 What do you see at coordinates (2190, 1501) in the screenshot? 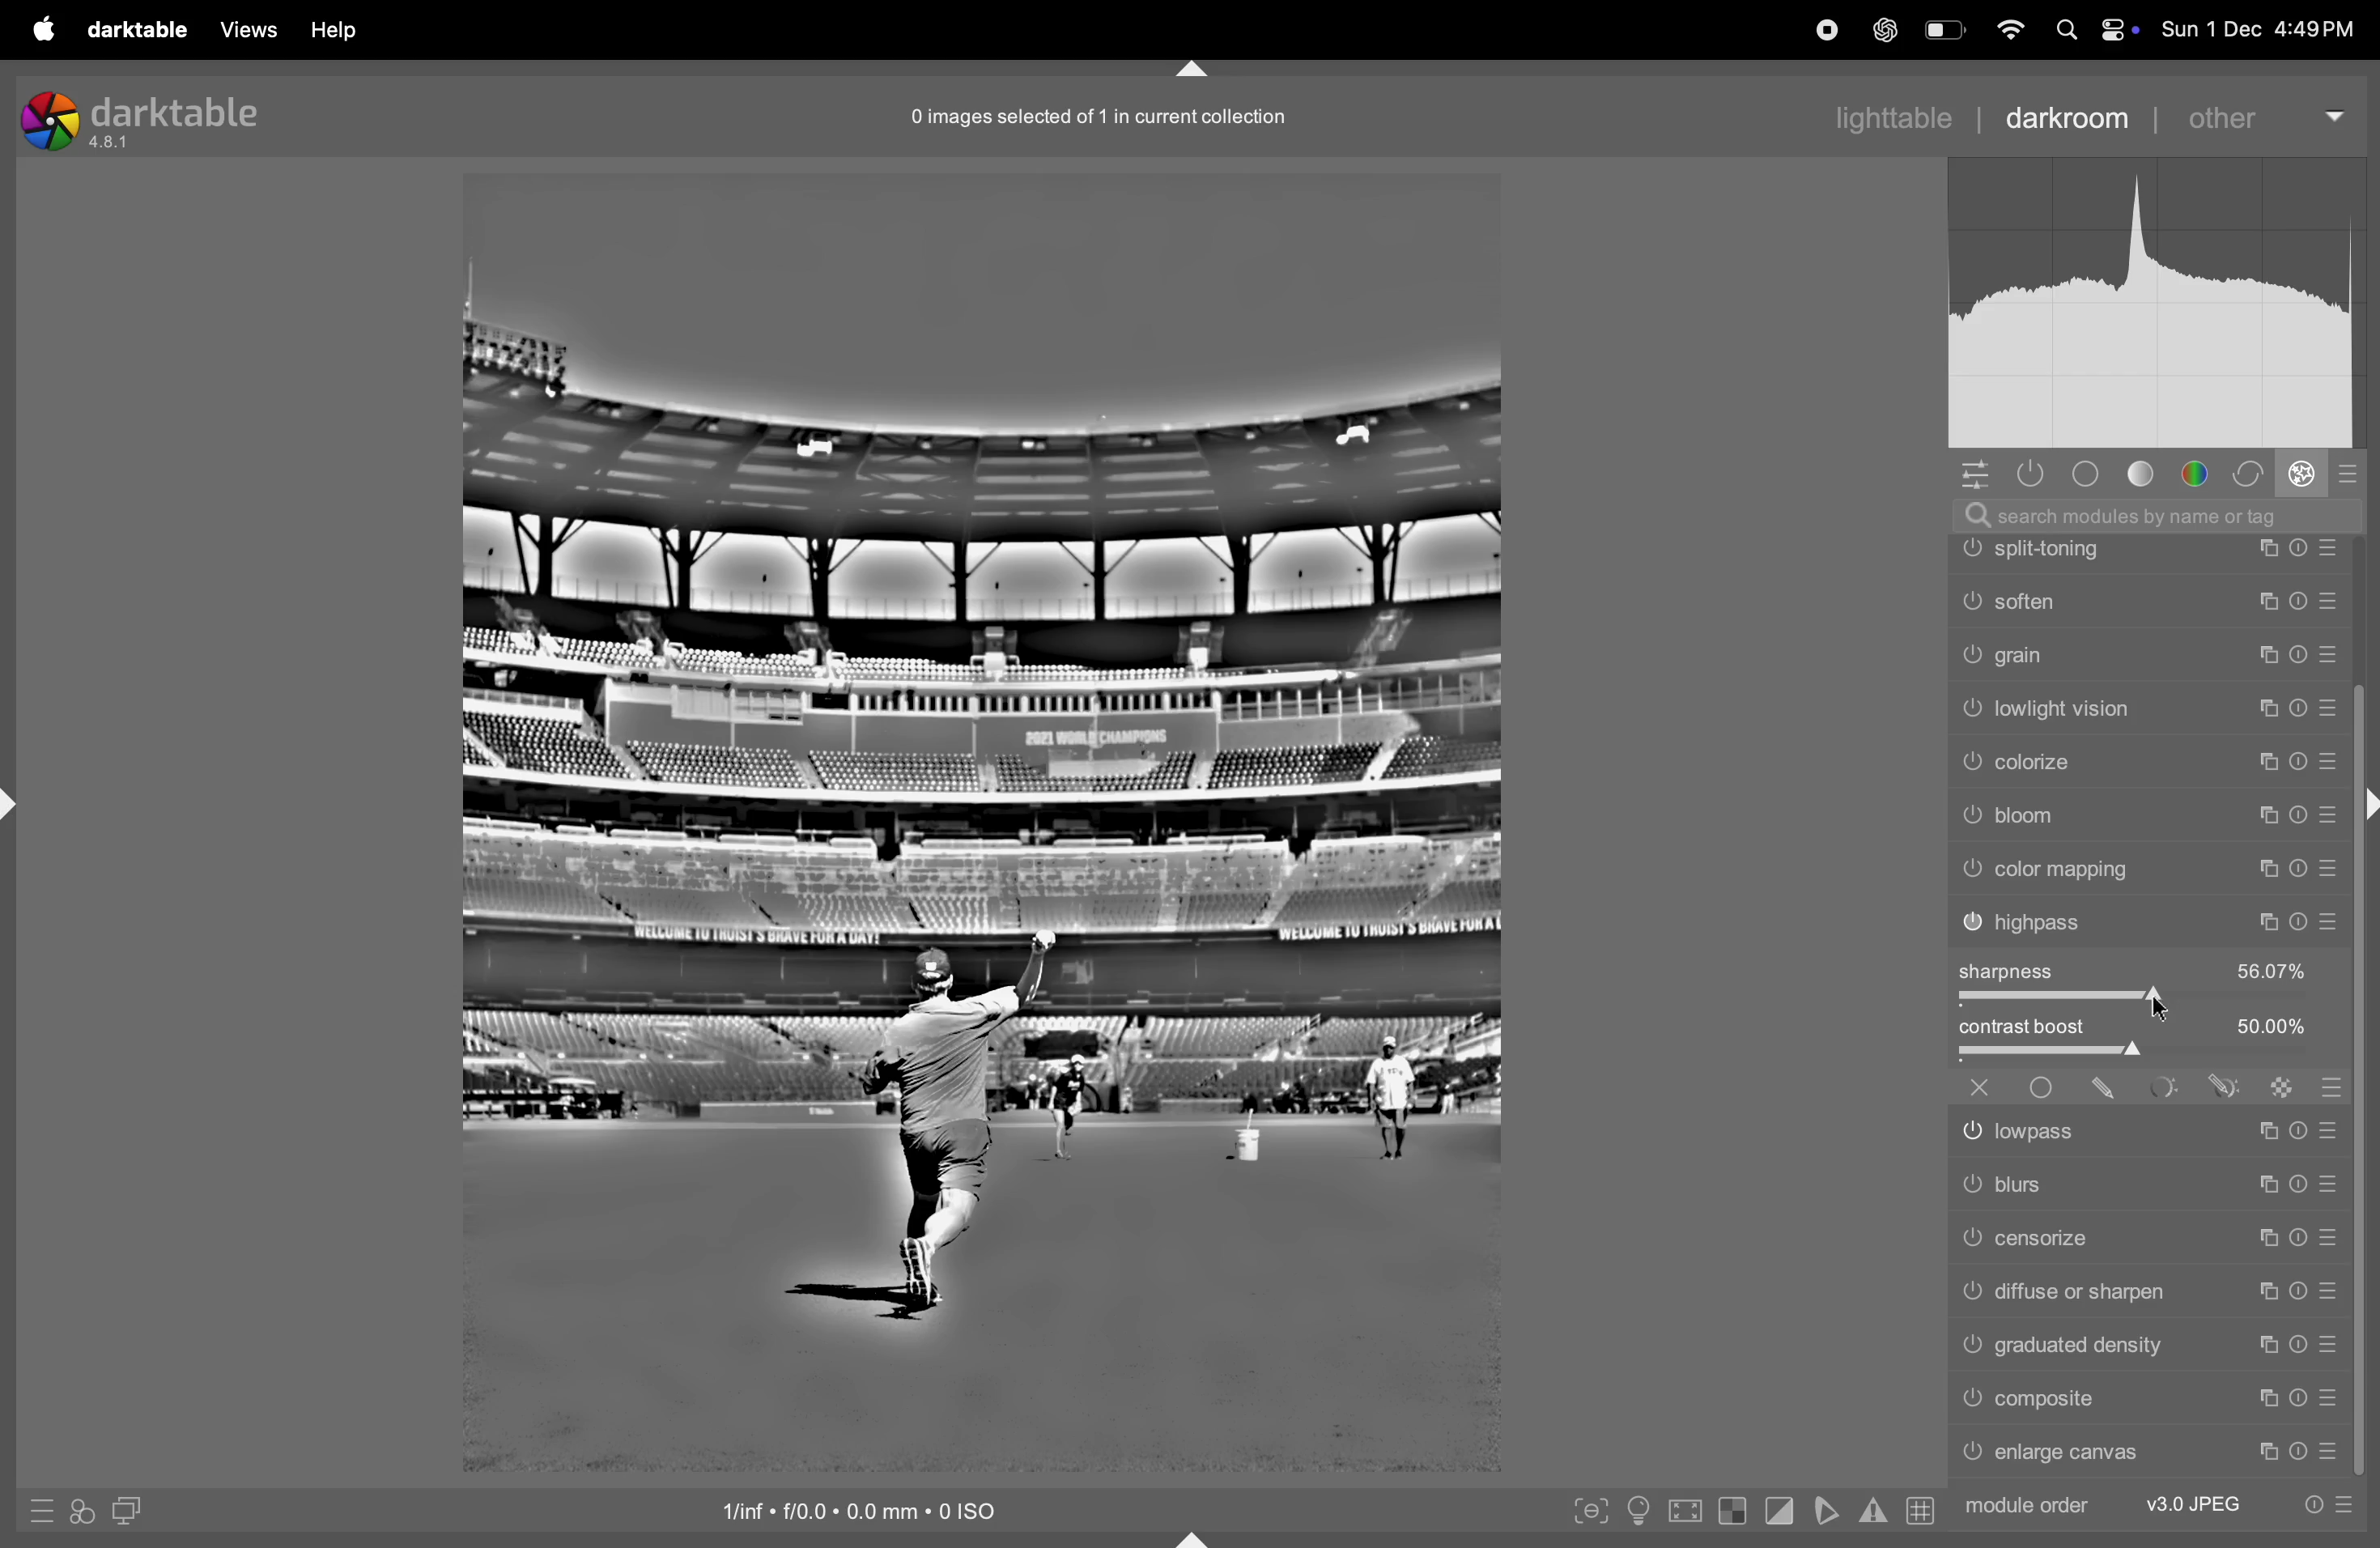
I see `v3 jpeg` at bounding box center [2190, 1501].